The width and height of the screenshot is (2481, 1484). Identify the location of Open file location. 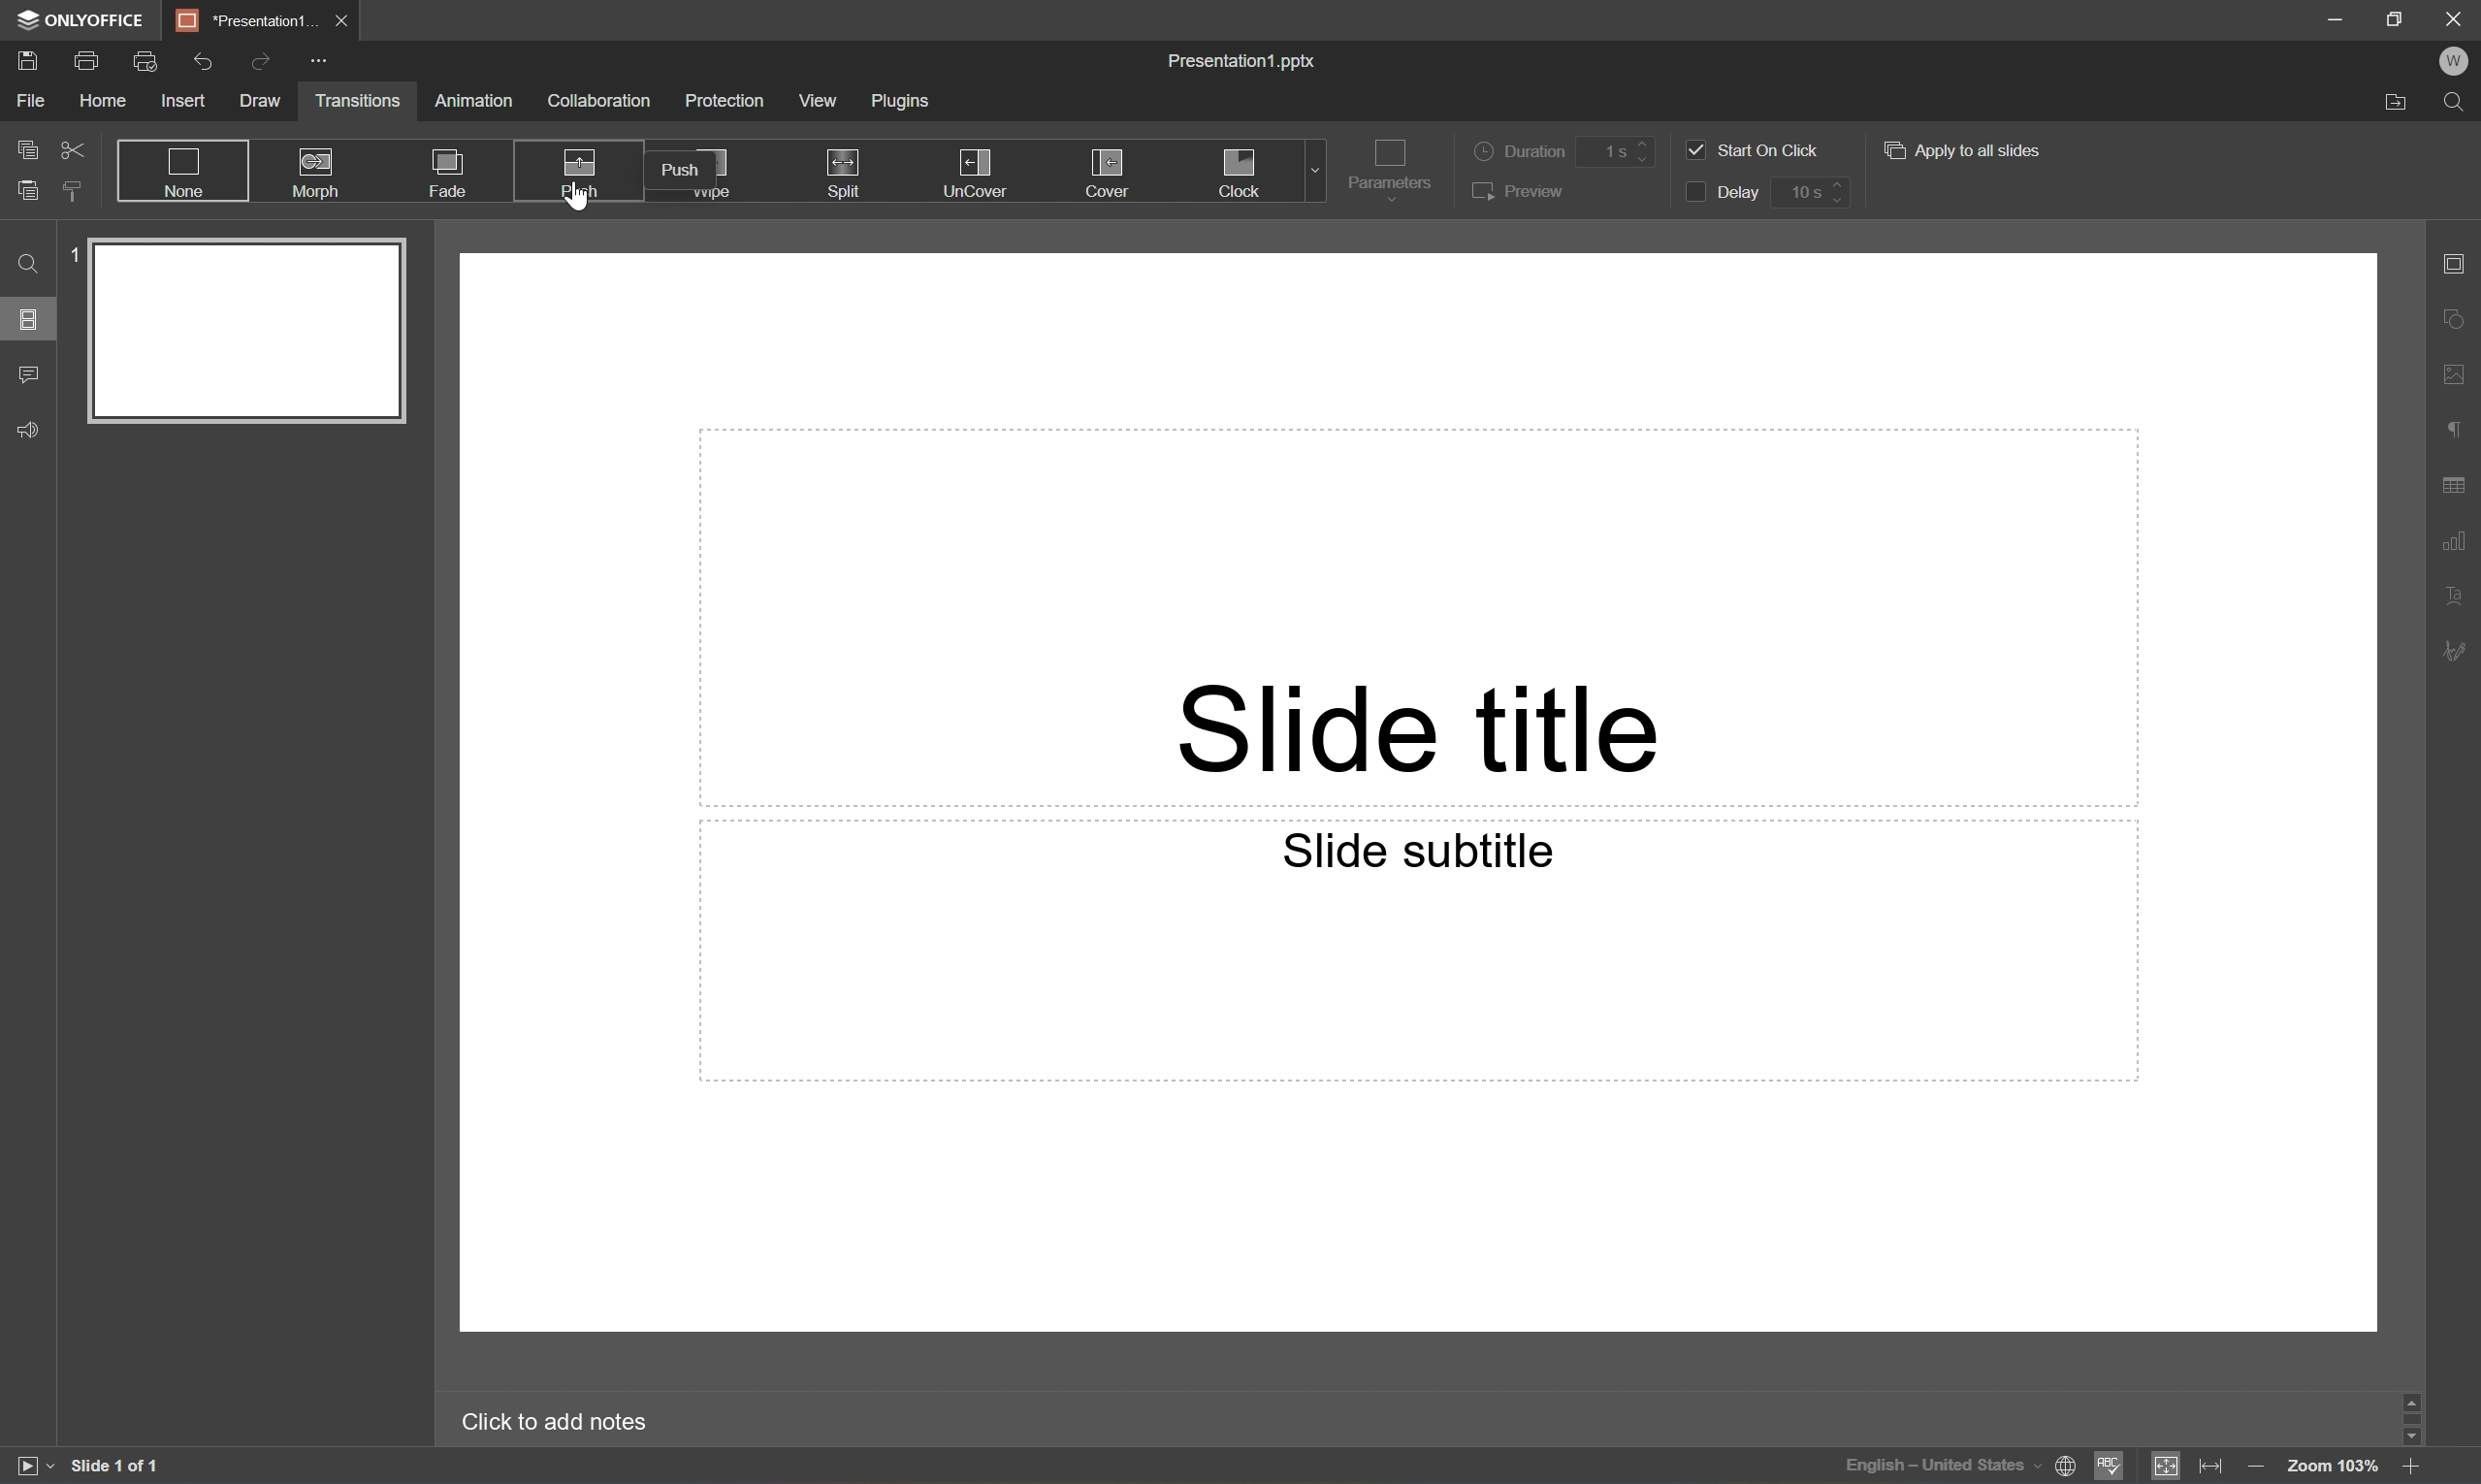
(2396, 103).